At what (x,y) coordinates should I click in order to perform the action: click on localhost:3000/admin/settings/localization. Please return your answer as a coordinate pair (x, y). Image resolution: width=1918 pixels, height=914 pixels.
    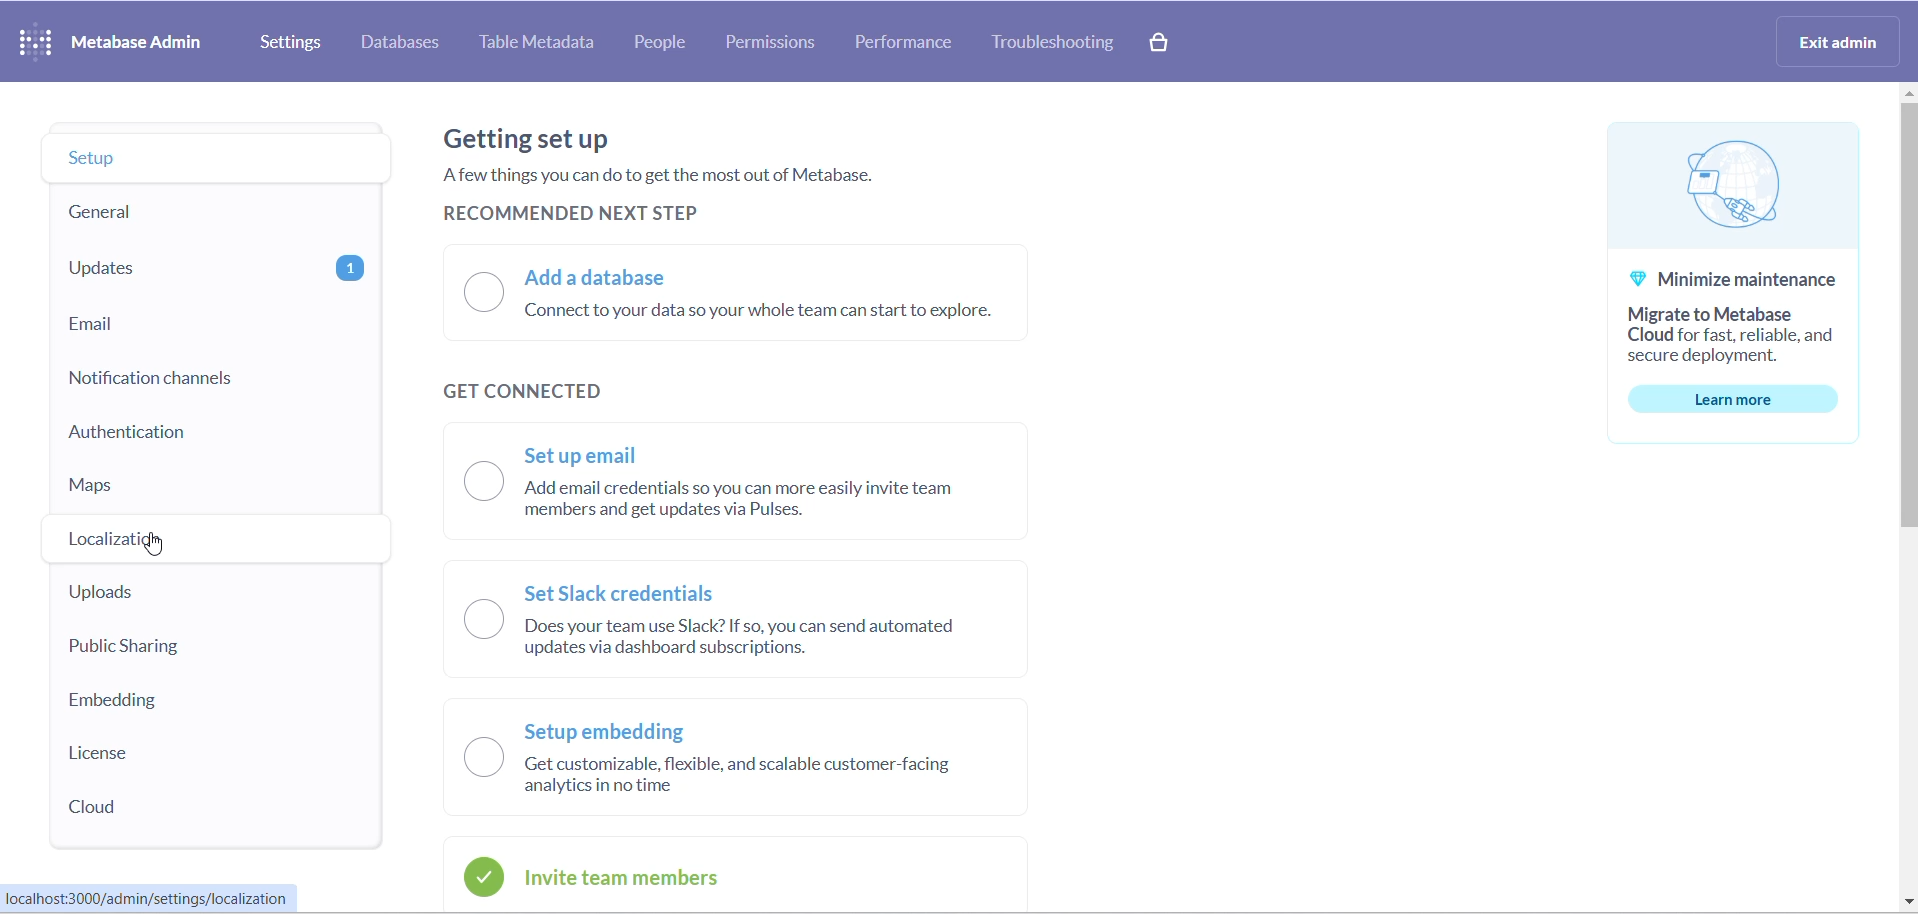
    Looking at the image, I should click on (151, 897).